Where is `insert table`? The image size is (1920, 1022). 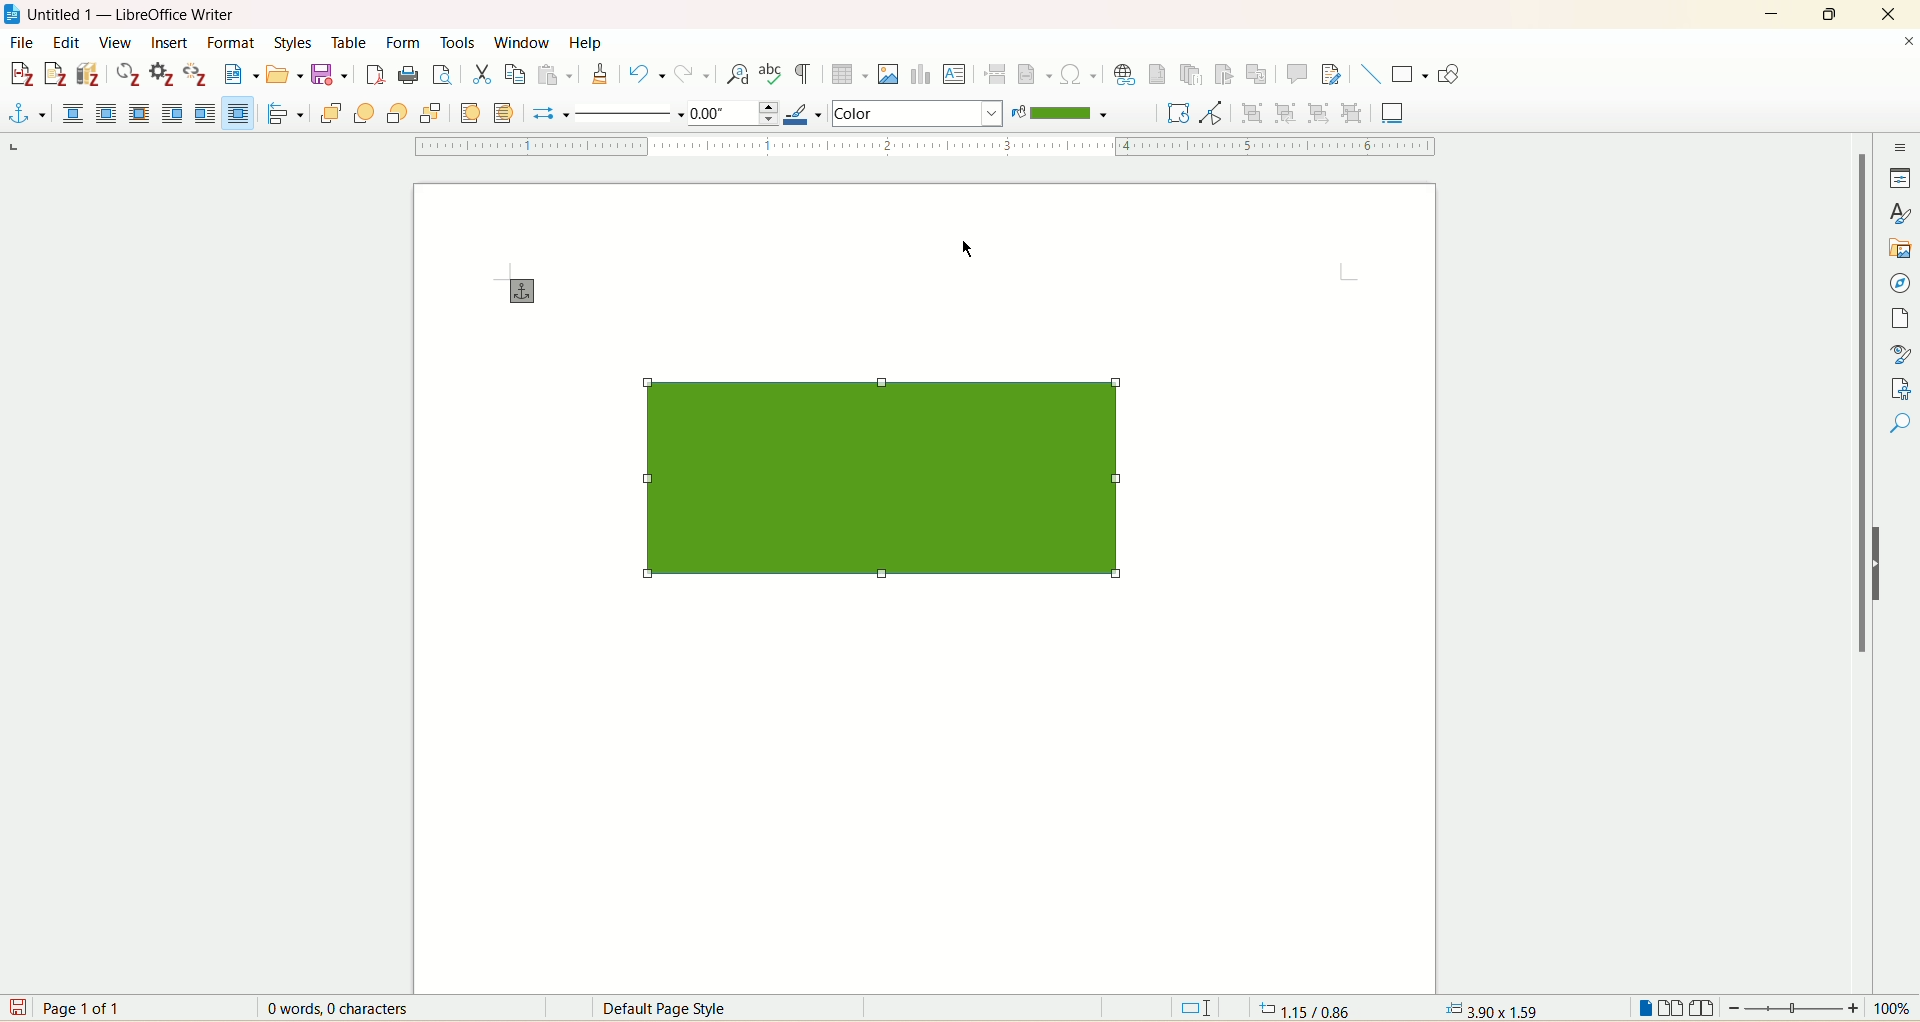 insert table is located at coordinates (851, 77).